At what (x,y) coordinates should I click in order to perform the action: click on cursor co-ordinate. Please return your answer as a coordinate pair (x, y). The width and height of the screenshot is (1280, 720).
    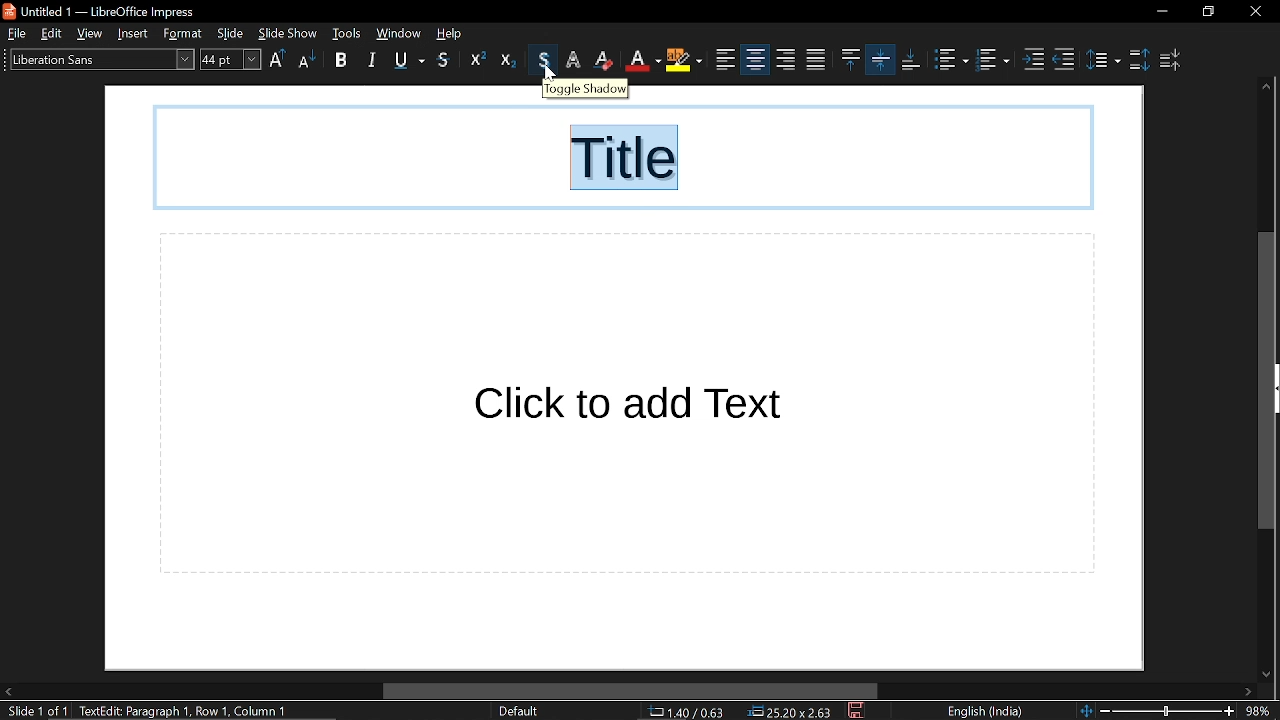
    Looking at the image, I should click on (693, 712).